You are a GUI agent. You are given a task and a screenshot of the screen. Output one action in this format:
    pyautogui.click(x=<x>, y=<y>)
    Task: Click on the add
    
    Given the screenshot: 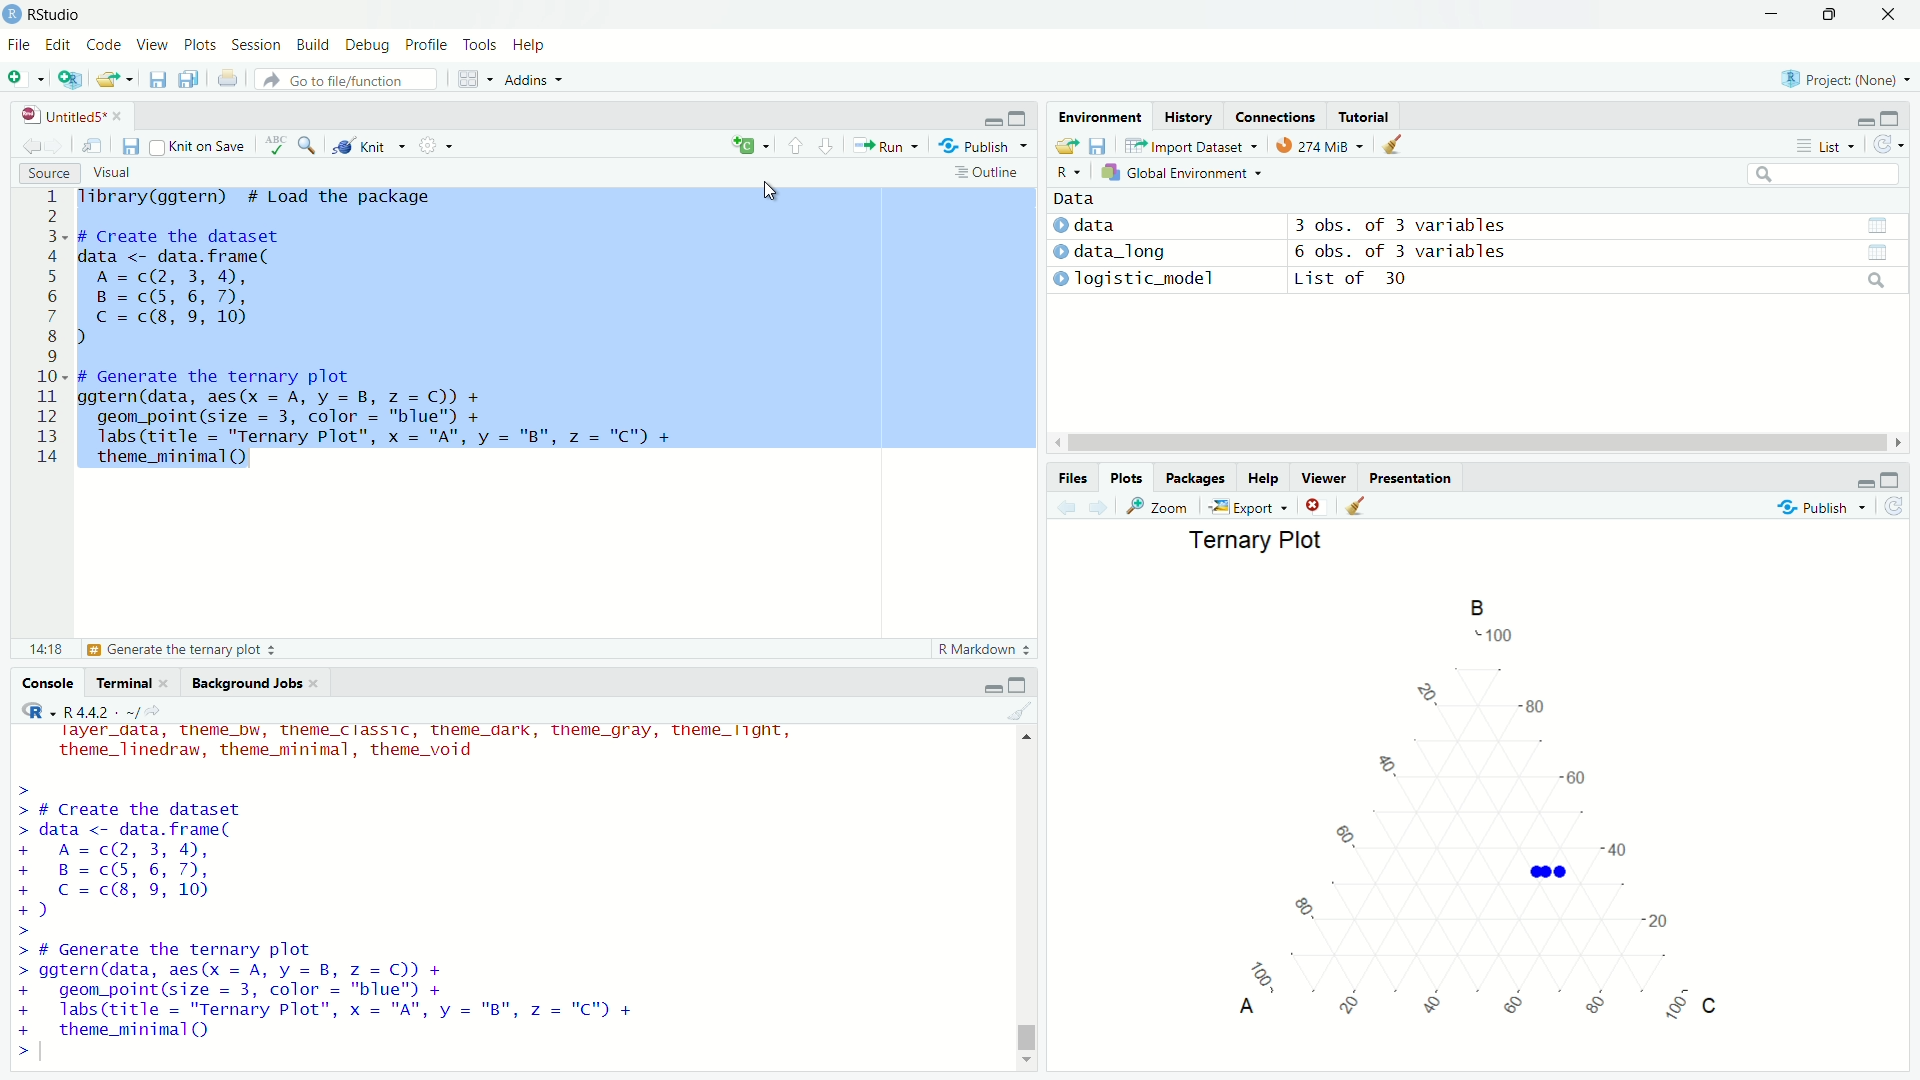 What is the action you would take?
    pyautogui.click(x=740, y=147)
    